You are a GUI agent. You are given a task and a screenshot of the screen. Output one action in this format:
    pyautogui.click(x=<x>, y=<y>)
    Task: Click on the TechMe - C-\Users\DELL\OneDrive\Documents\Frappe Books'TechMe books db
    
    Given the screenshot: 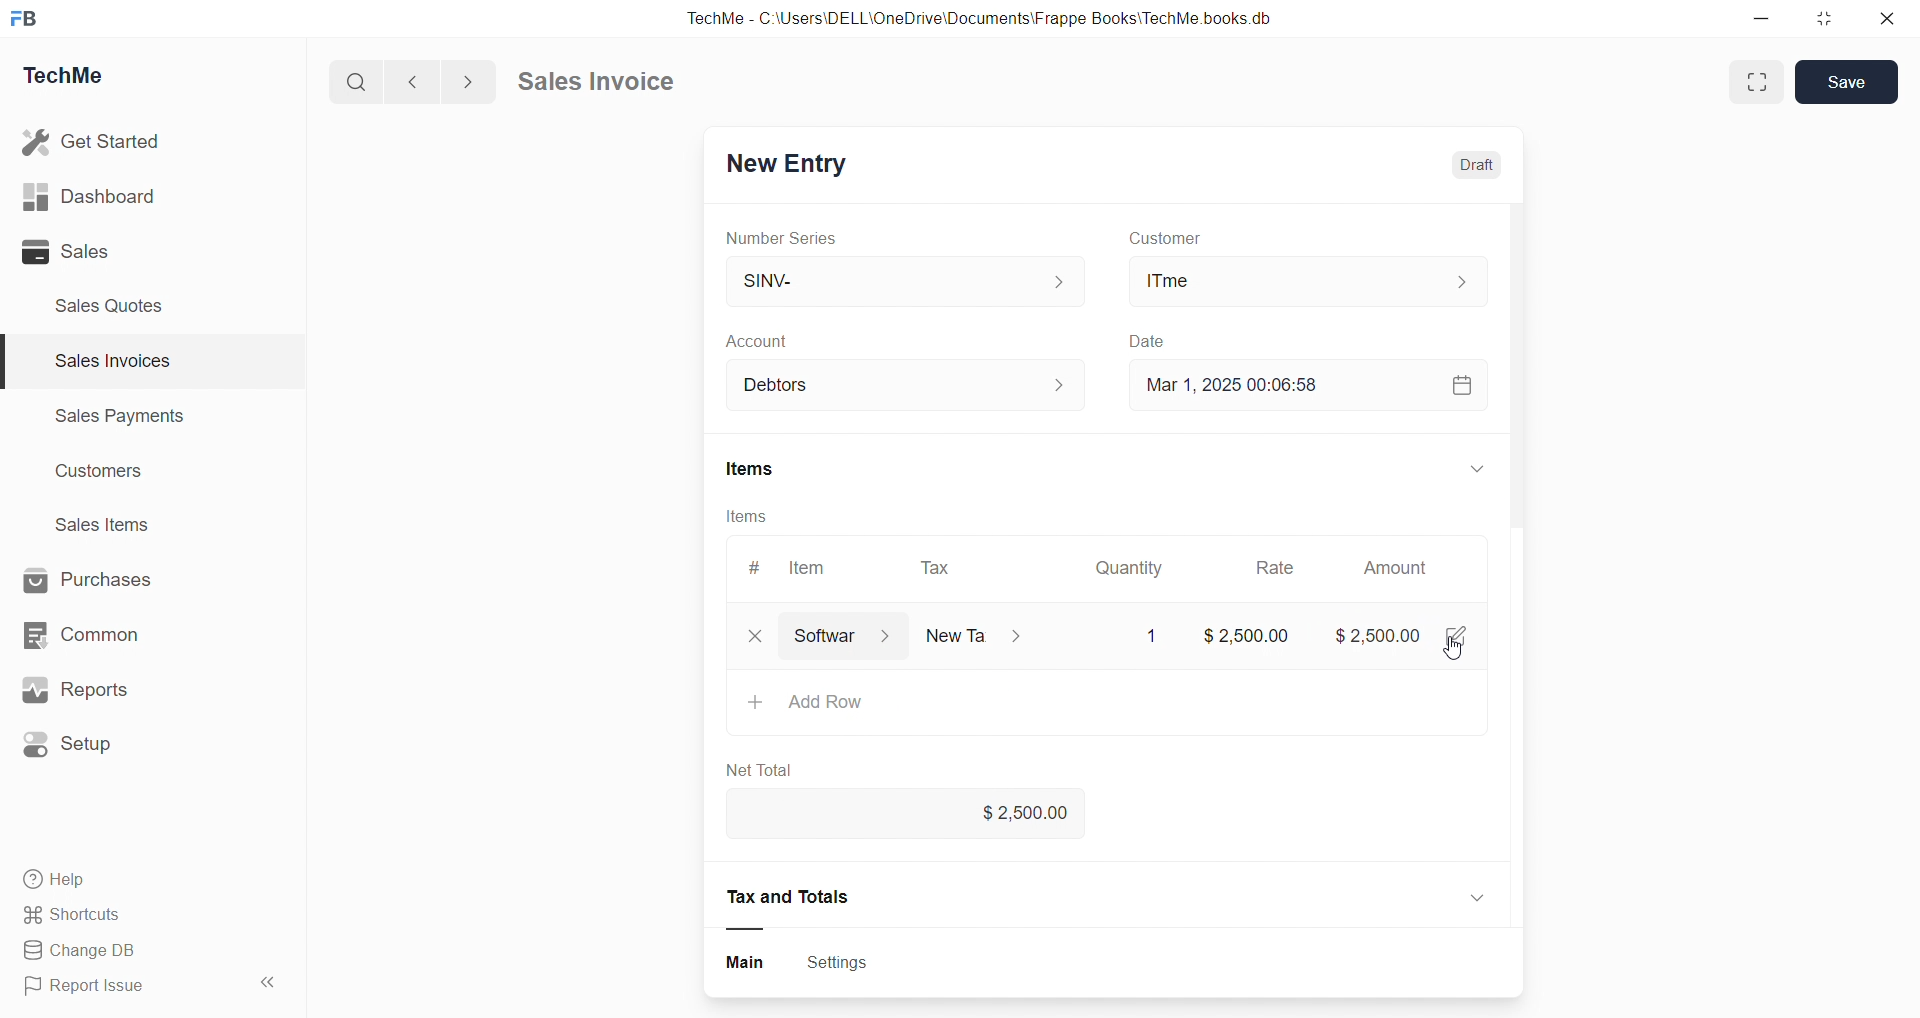 What is the action you would take?
    pyautogui.click(x=1000, y=15)
    